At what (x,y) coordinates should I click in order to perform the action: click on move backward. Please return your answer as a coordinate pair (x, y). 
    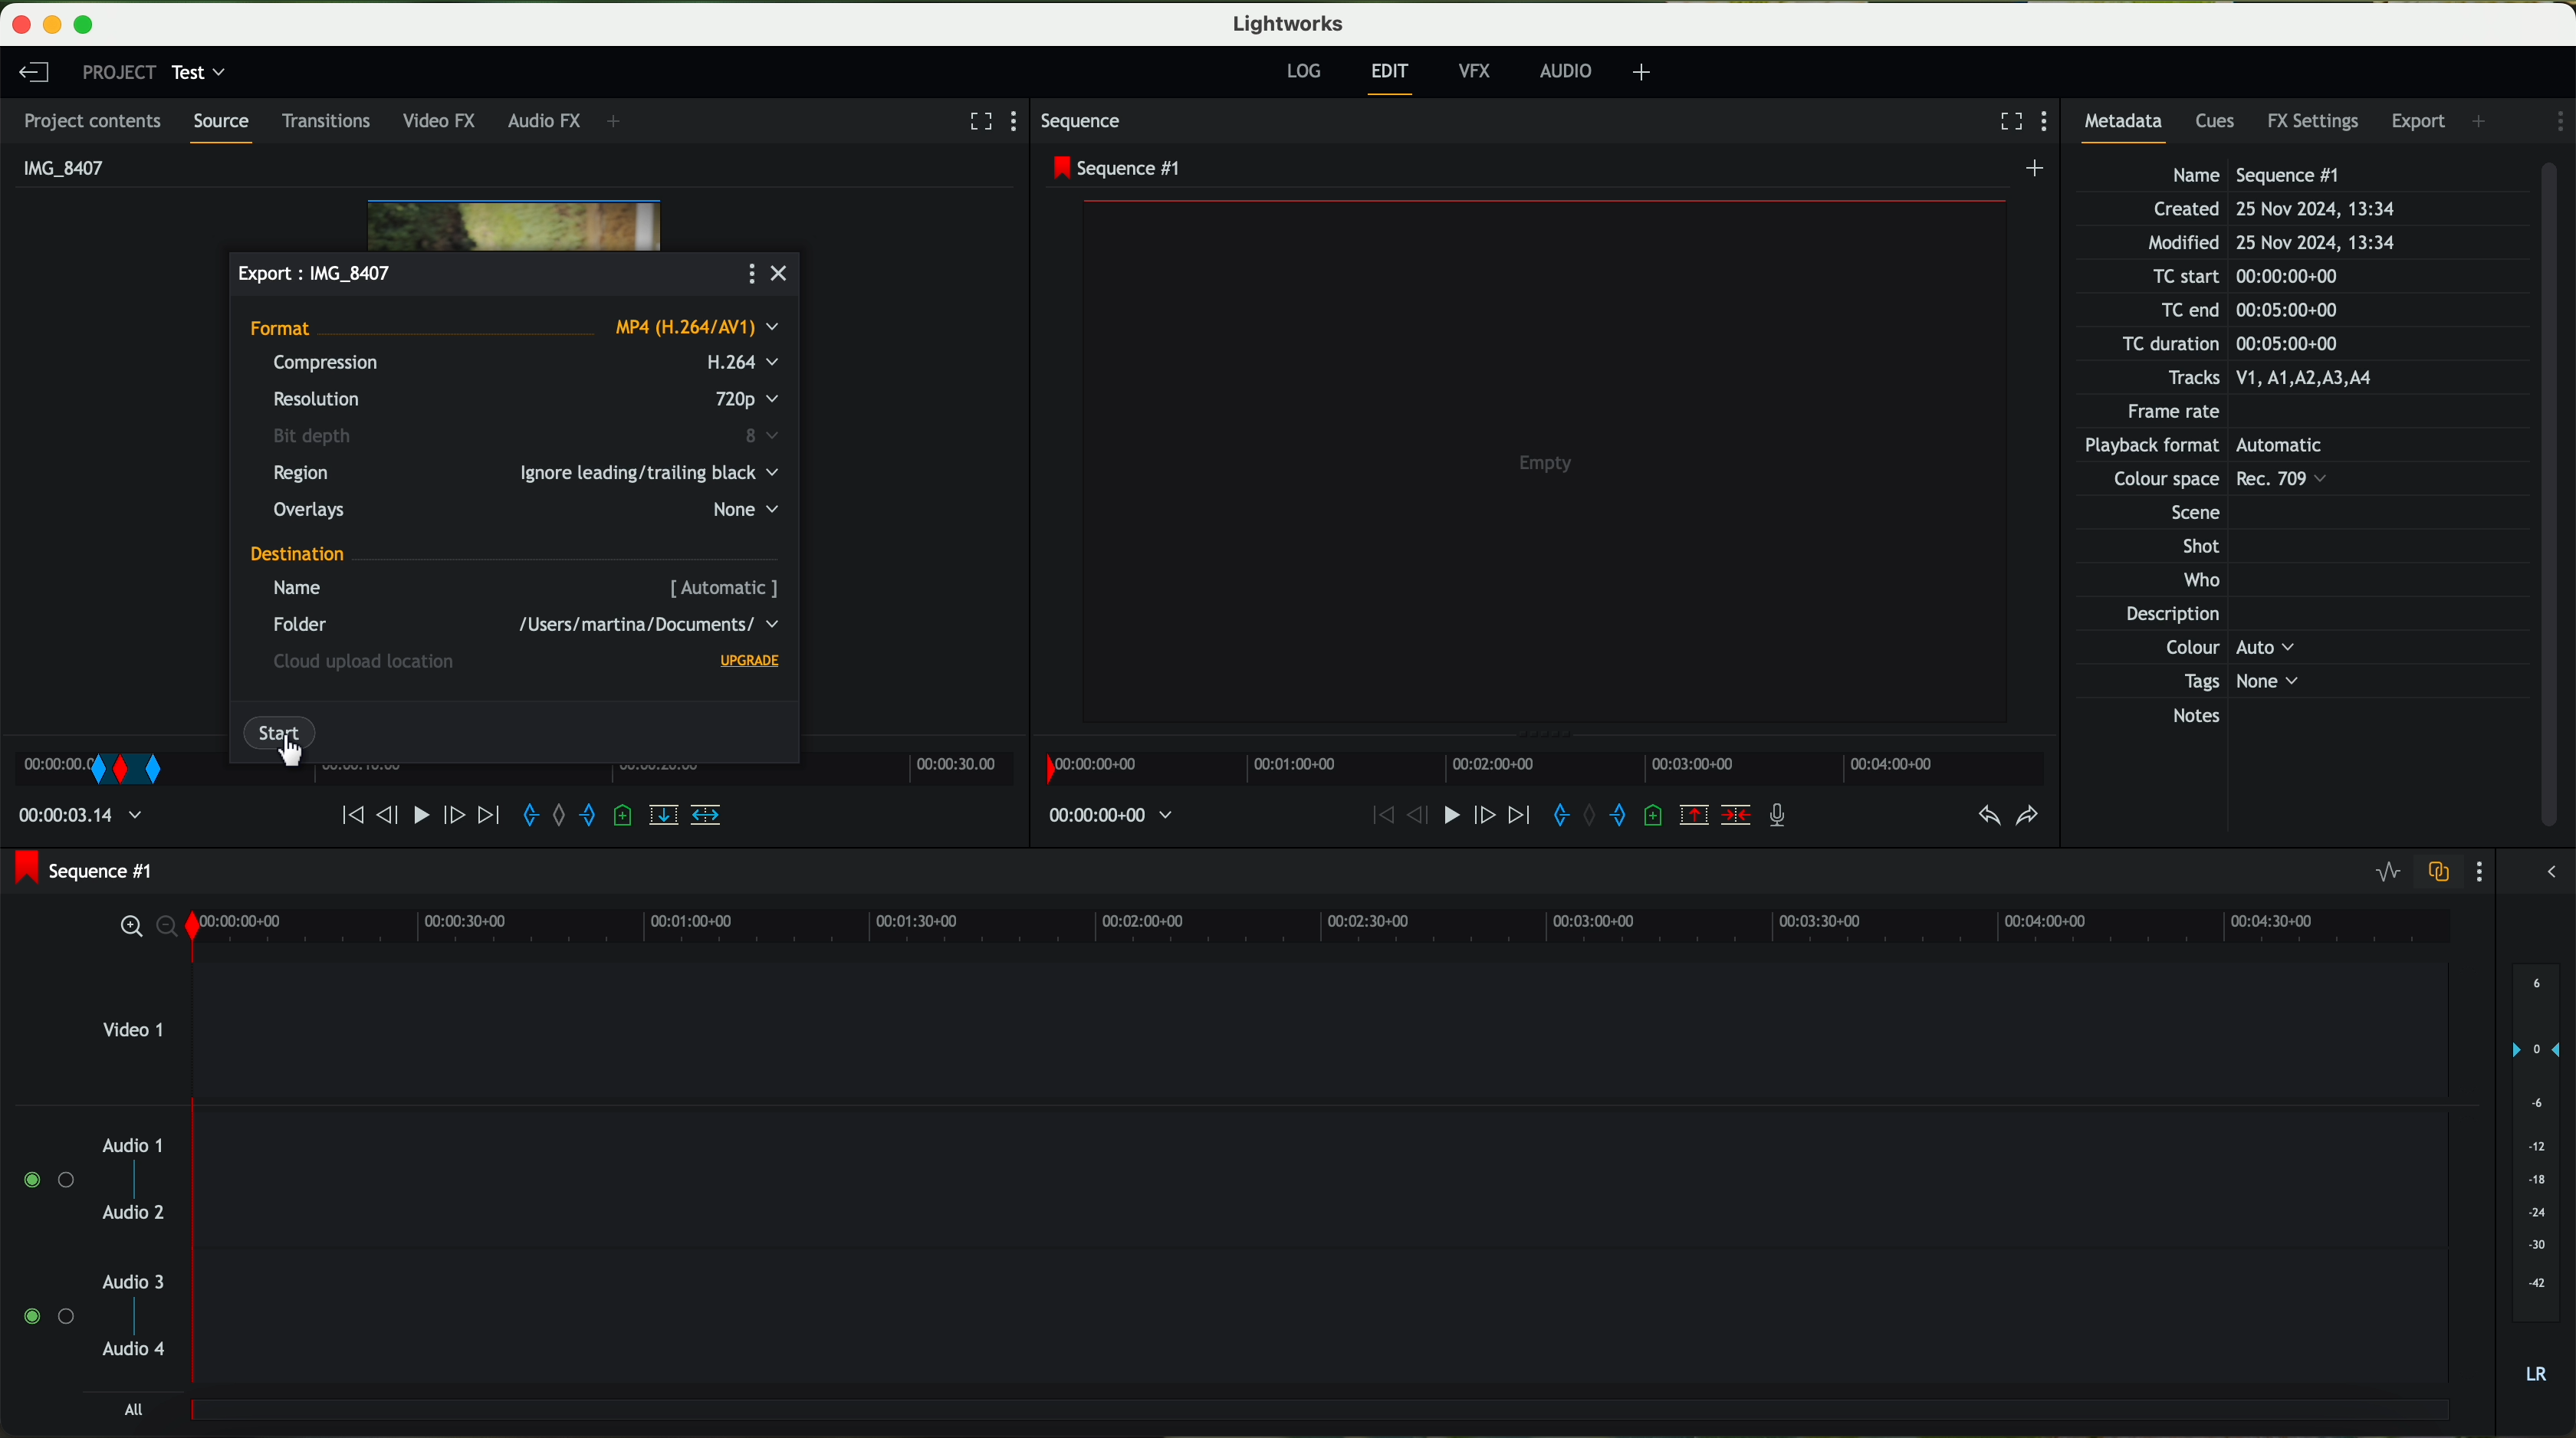
    Looking at the image, I should click on (341, 816).